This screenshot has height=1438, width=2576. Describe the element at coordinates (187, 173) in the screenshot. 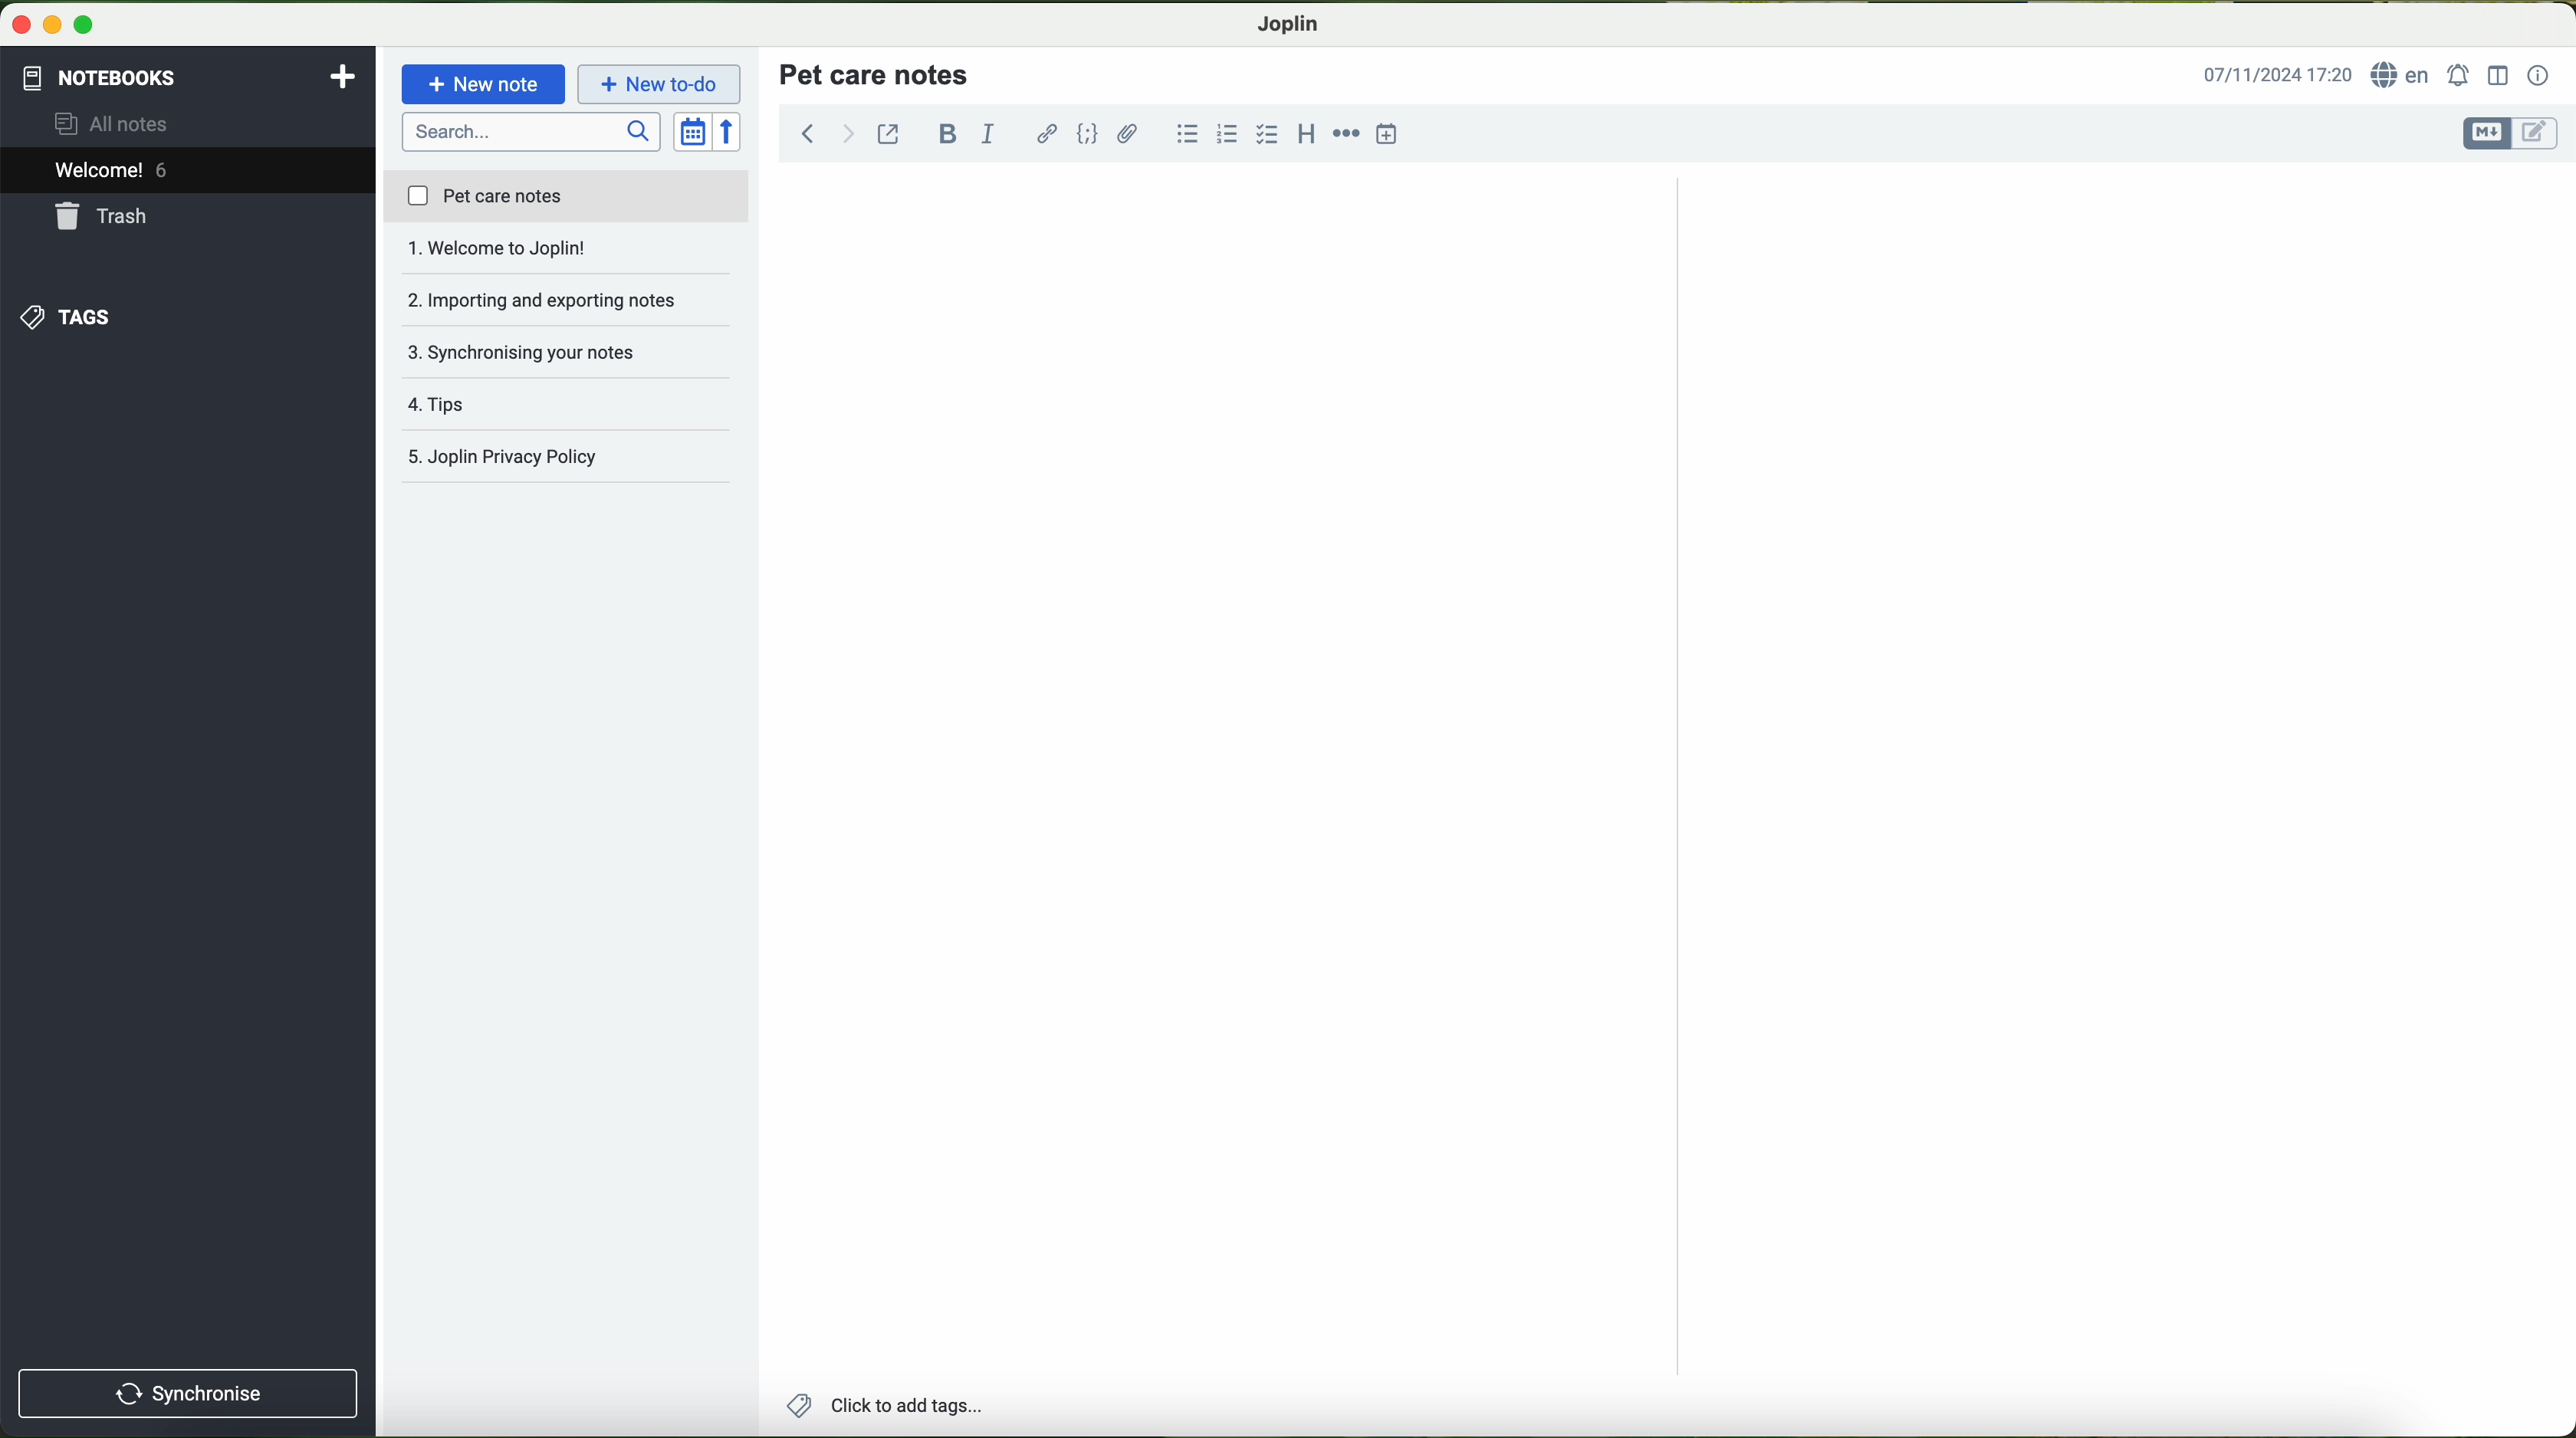

I see `welcome` at that location.